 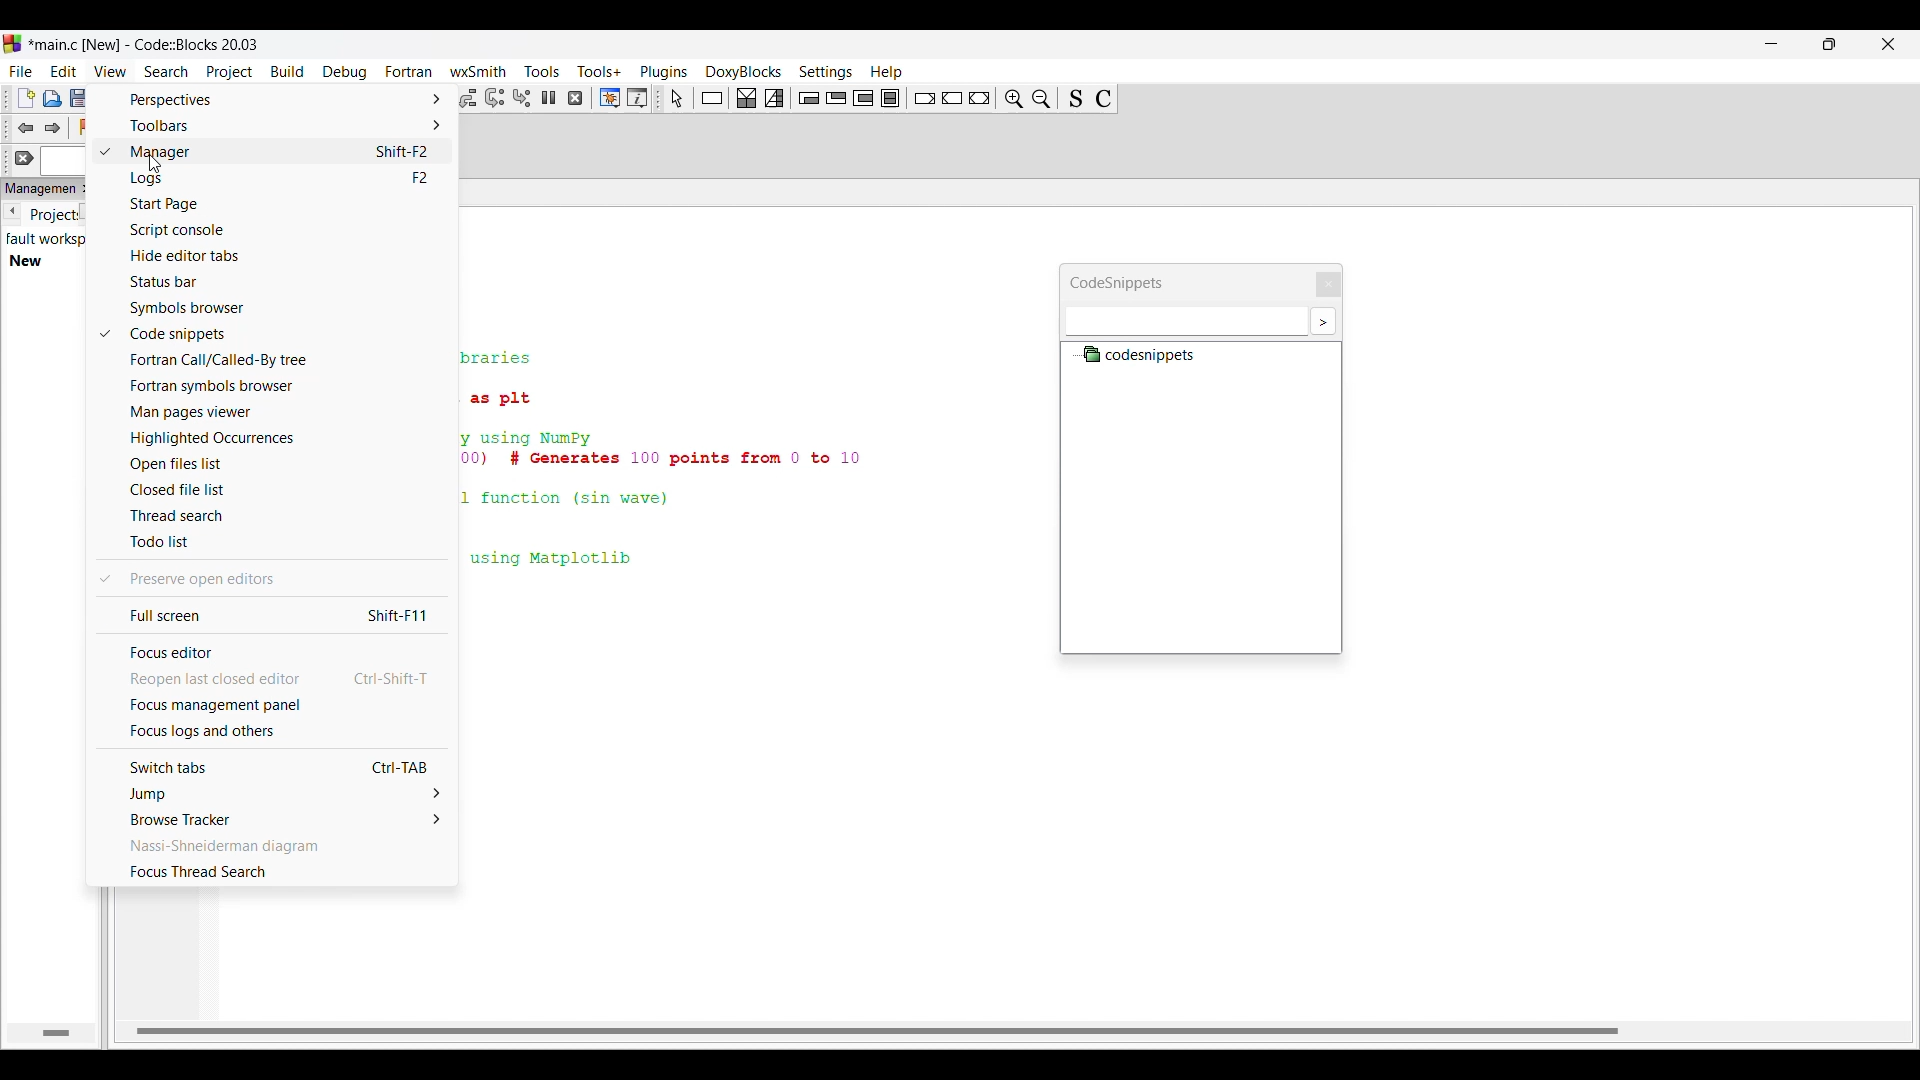 I want to click on Toggle source, so click(x=1075, y=98).